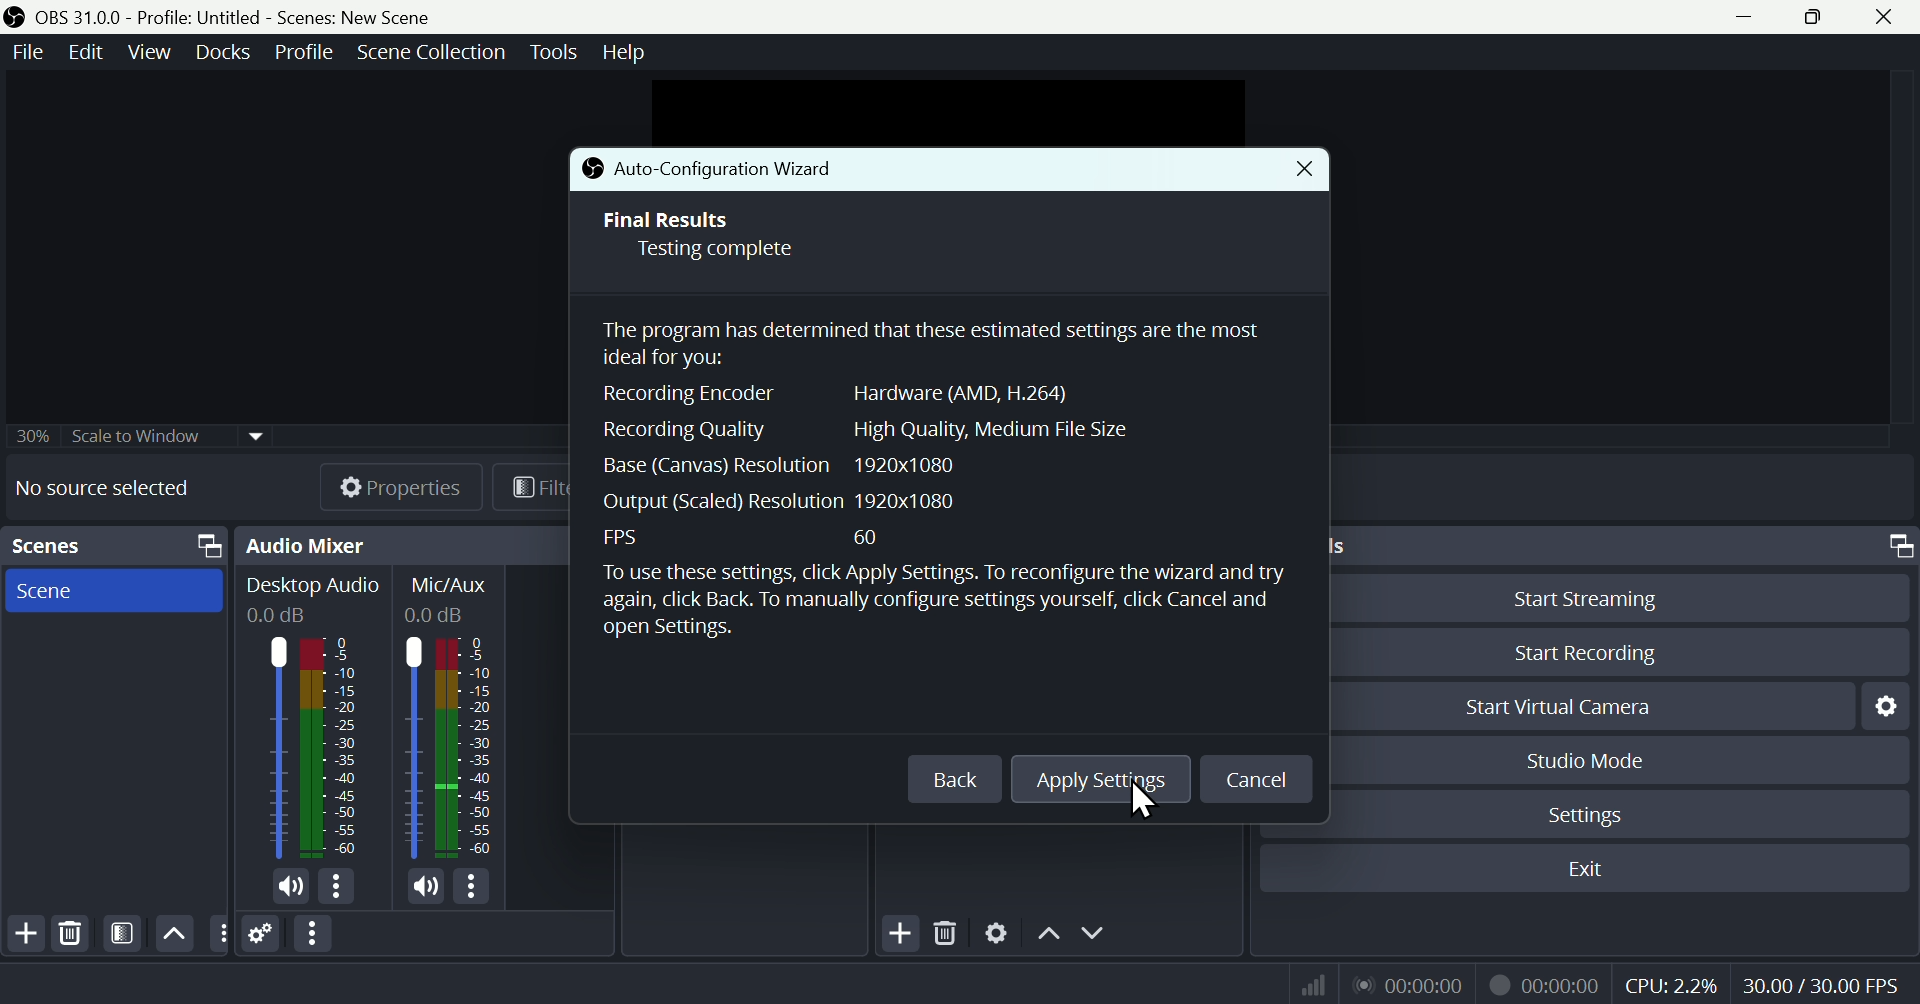 This screenshot has height=1004, width=1920. Describe the element at coordinates (306, 545) in the screenshot. I see `Audio mixer` at that location.